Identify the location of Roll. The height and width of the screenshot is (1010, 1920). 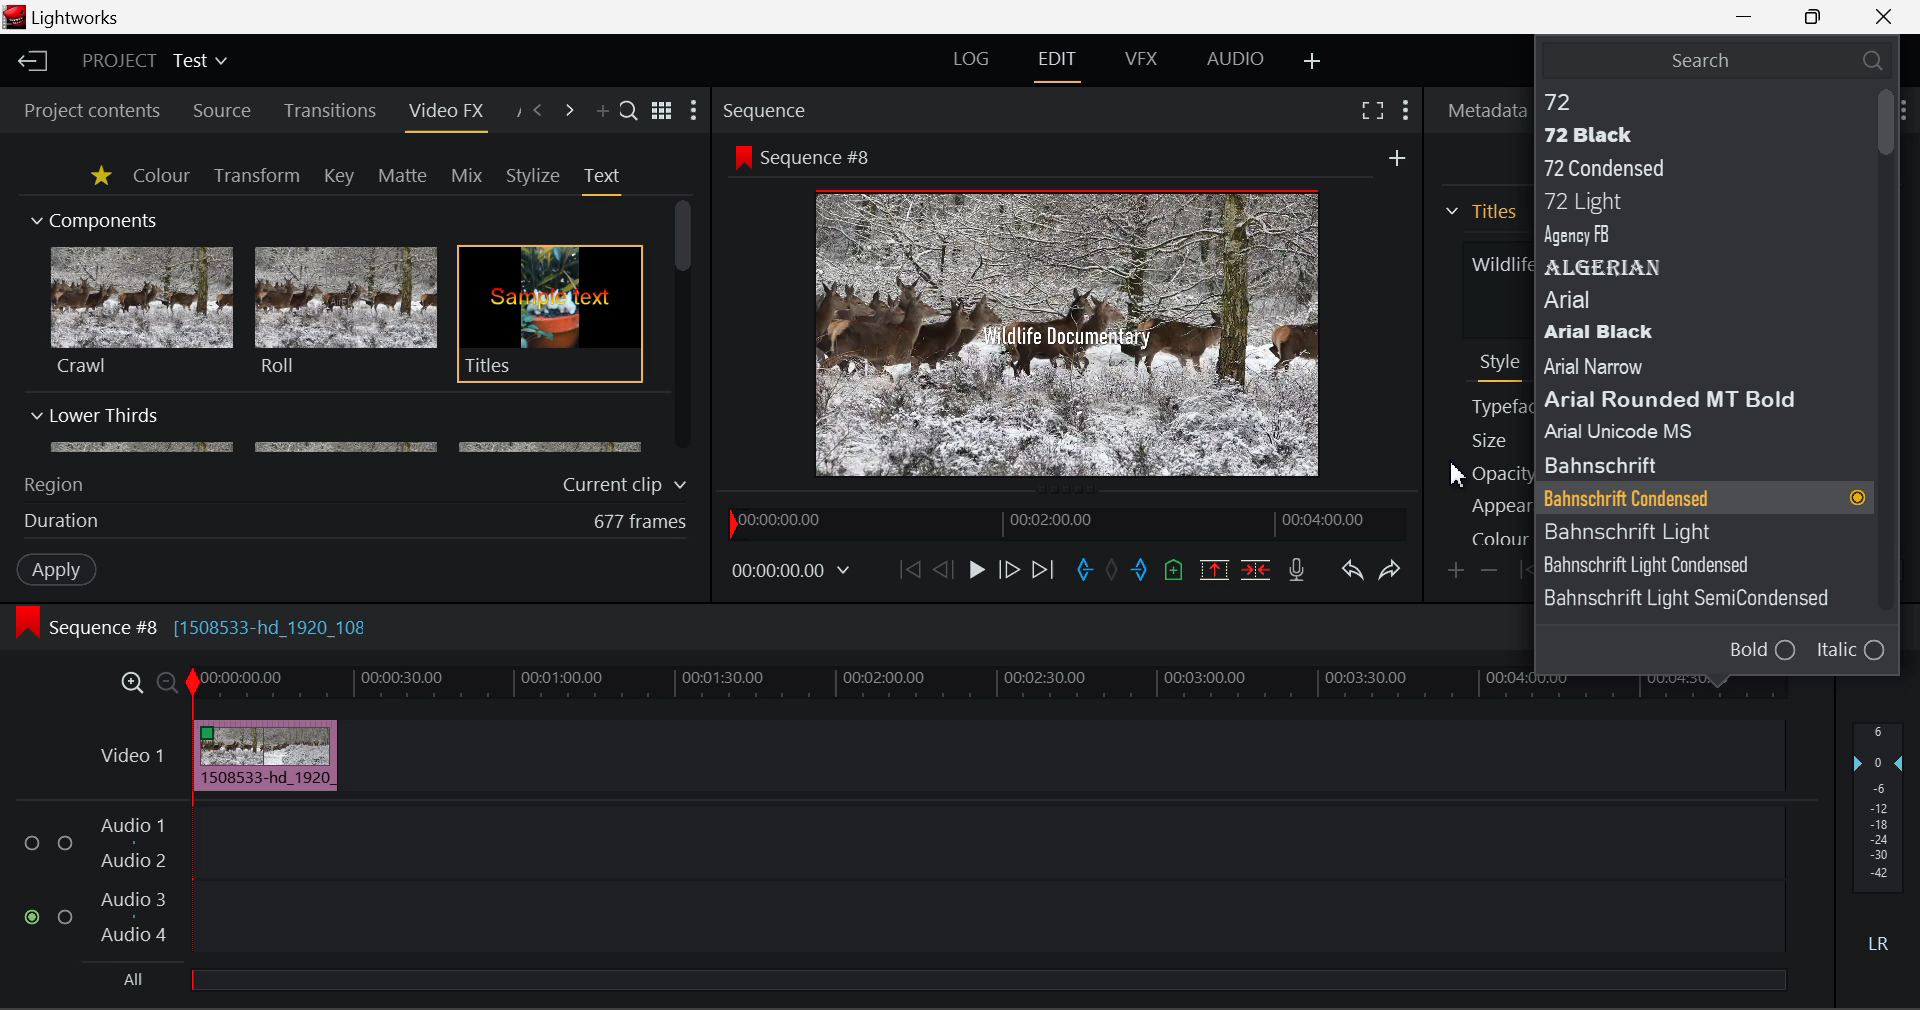
(344, 312).